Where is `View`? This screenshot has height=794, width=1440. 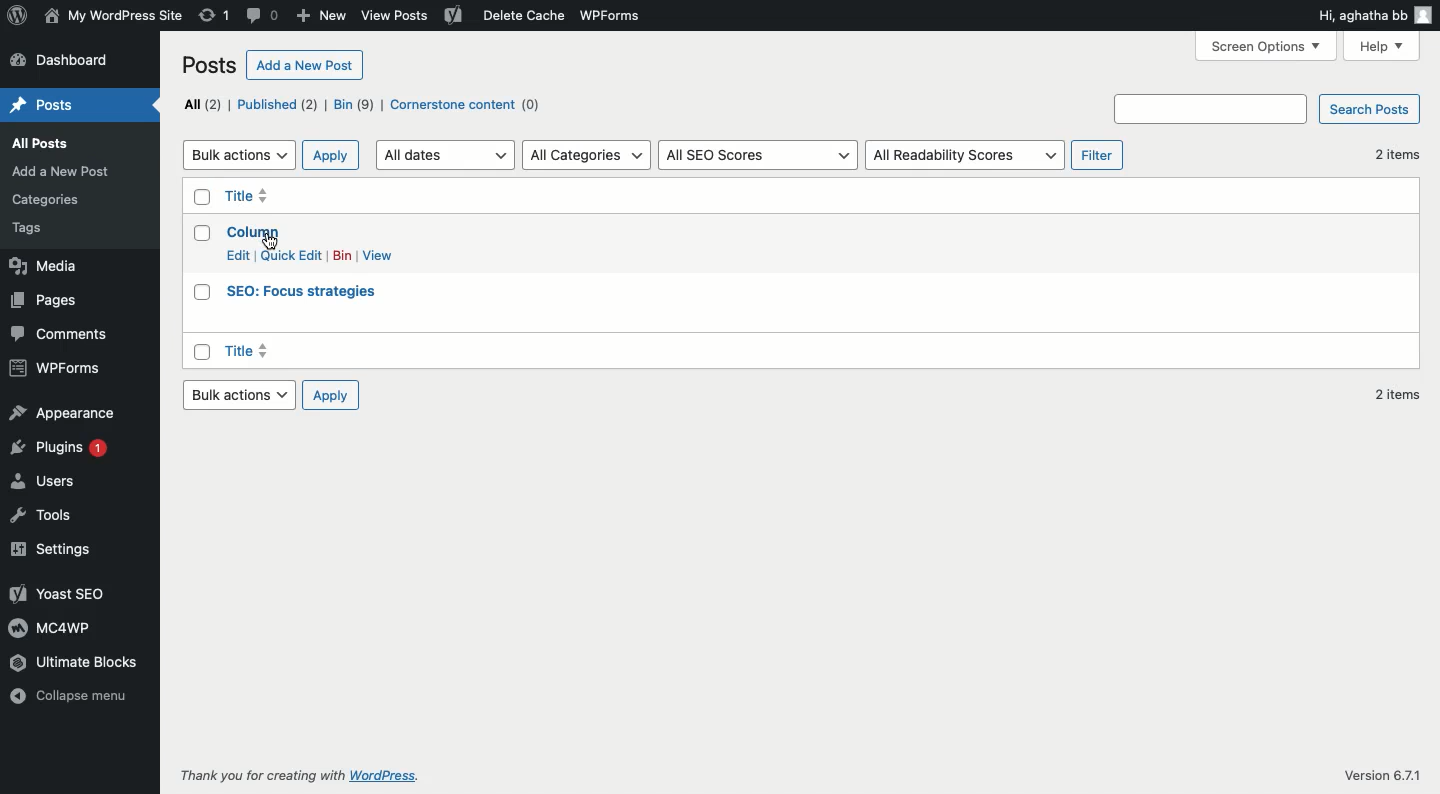 View is located at coordinates (378, 256).